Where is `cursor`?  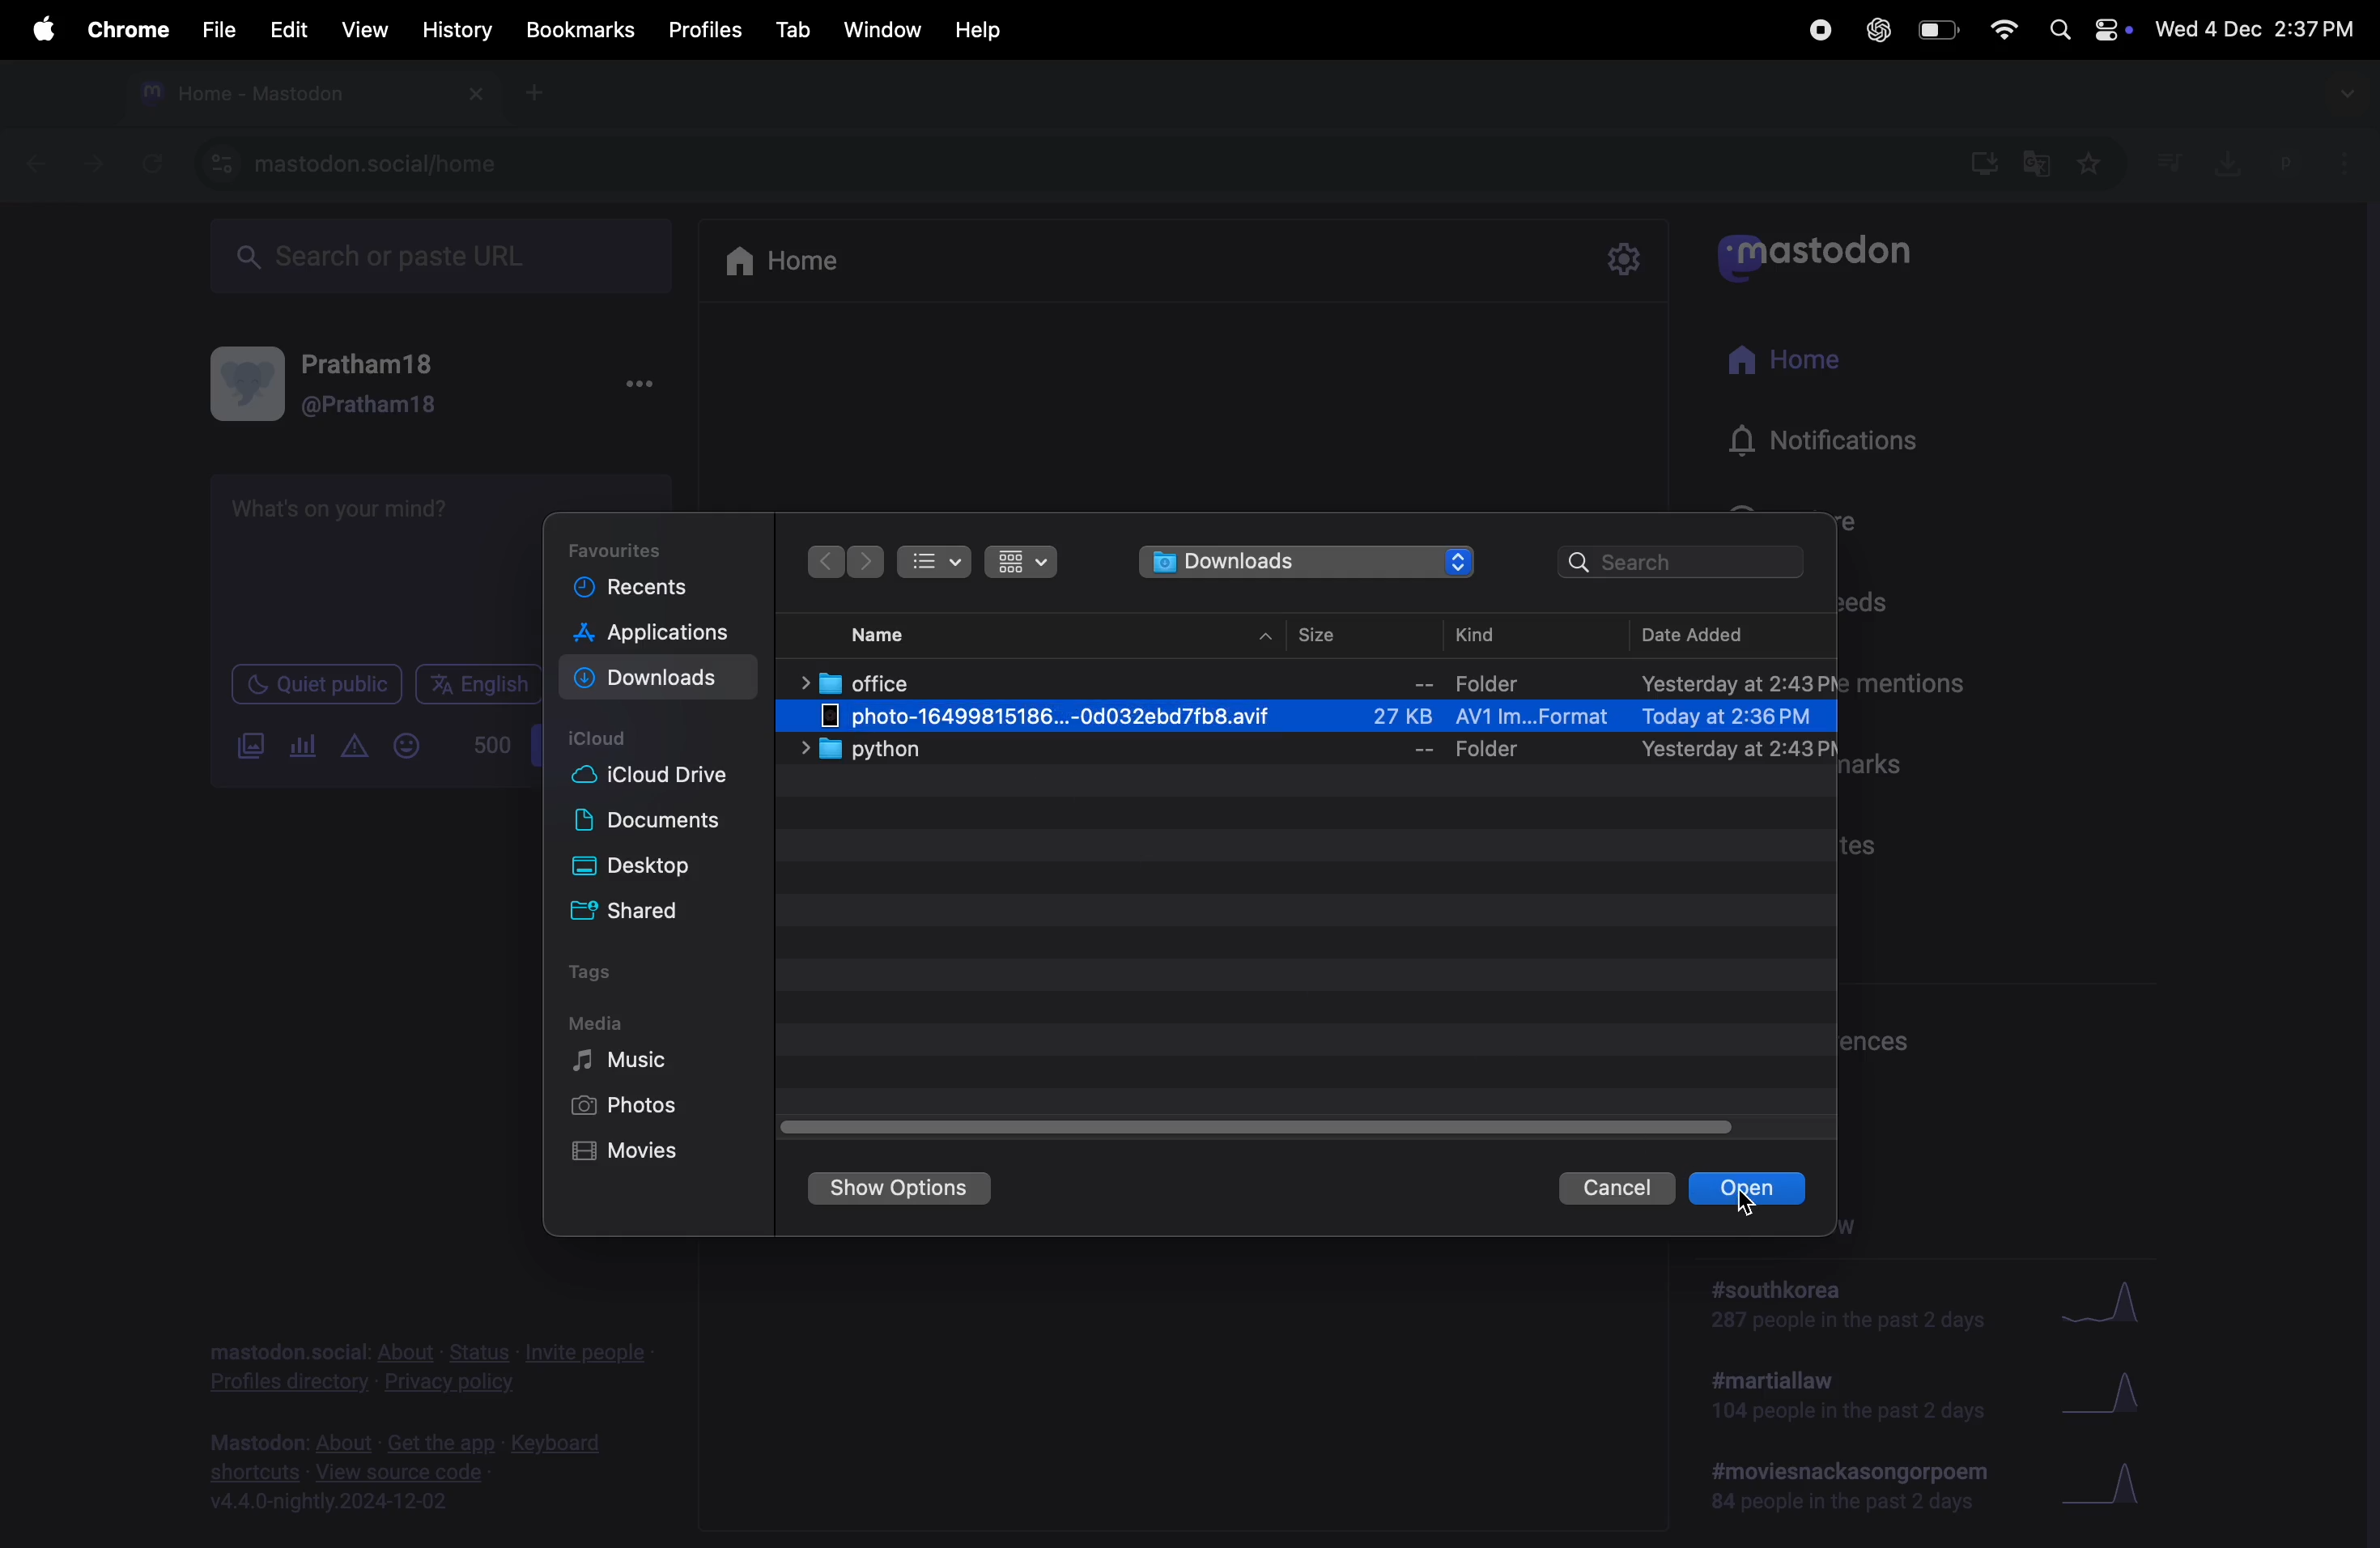 cursor is located at coordinates (1745, 1205).